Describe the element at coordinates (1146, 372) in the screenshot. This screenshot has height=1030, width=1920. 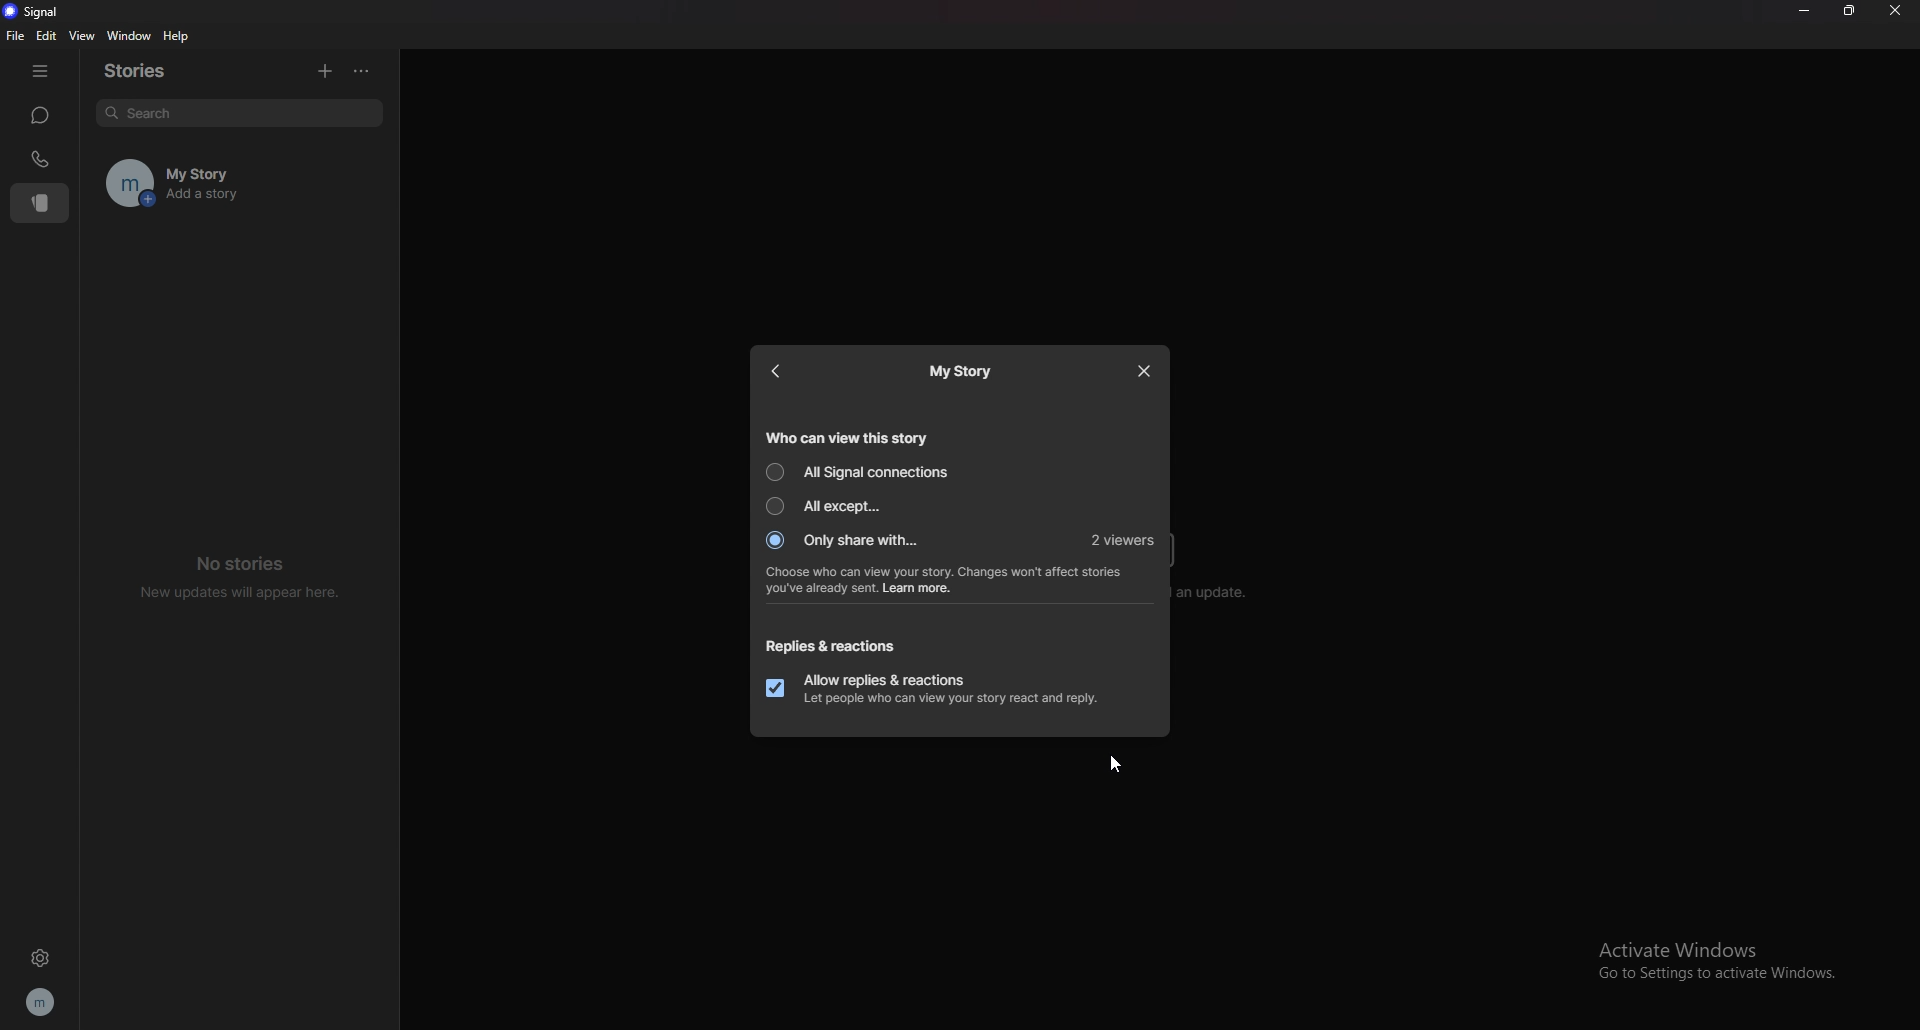
I see `close` at that location.